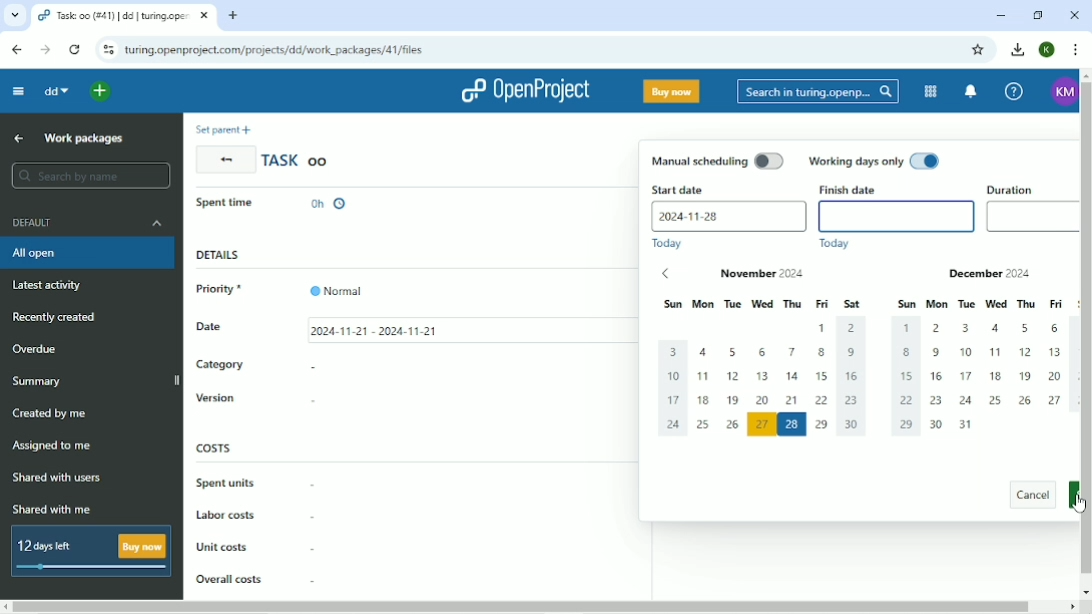 The height and width of the screenshot is (614, 1092). I want to click on Restore down, so click(1037, 15).